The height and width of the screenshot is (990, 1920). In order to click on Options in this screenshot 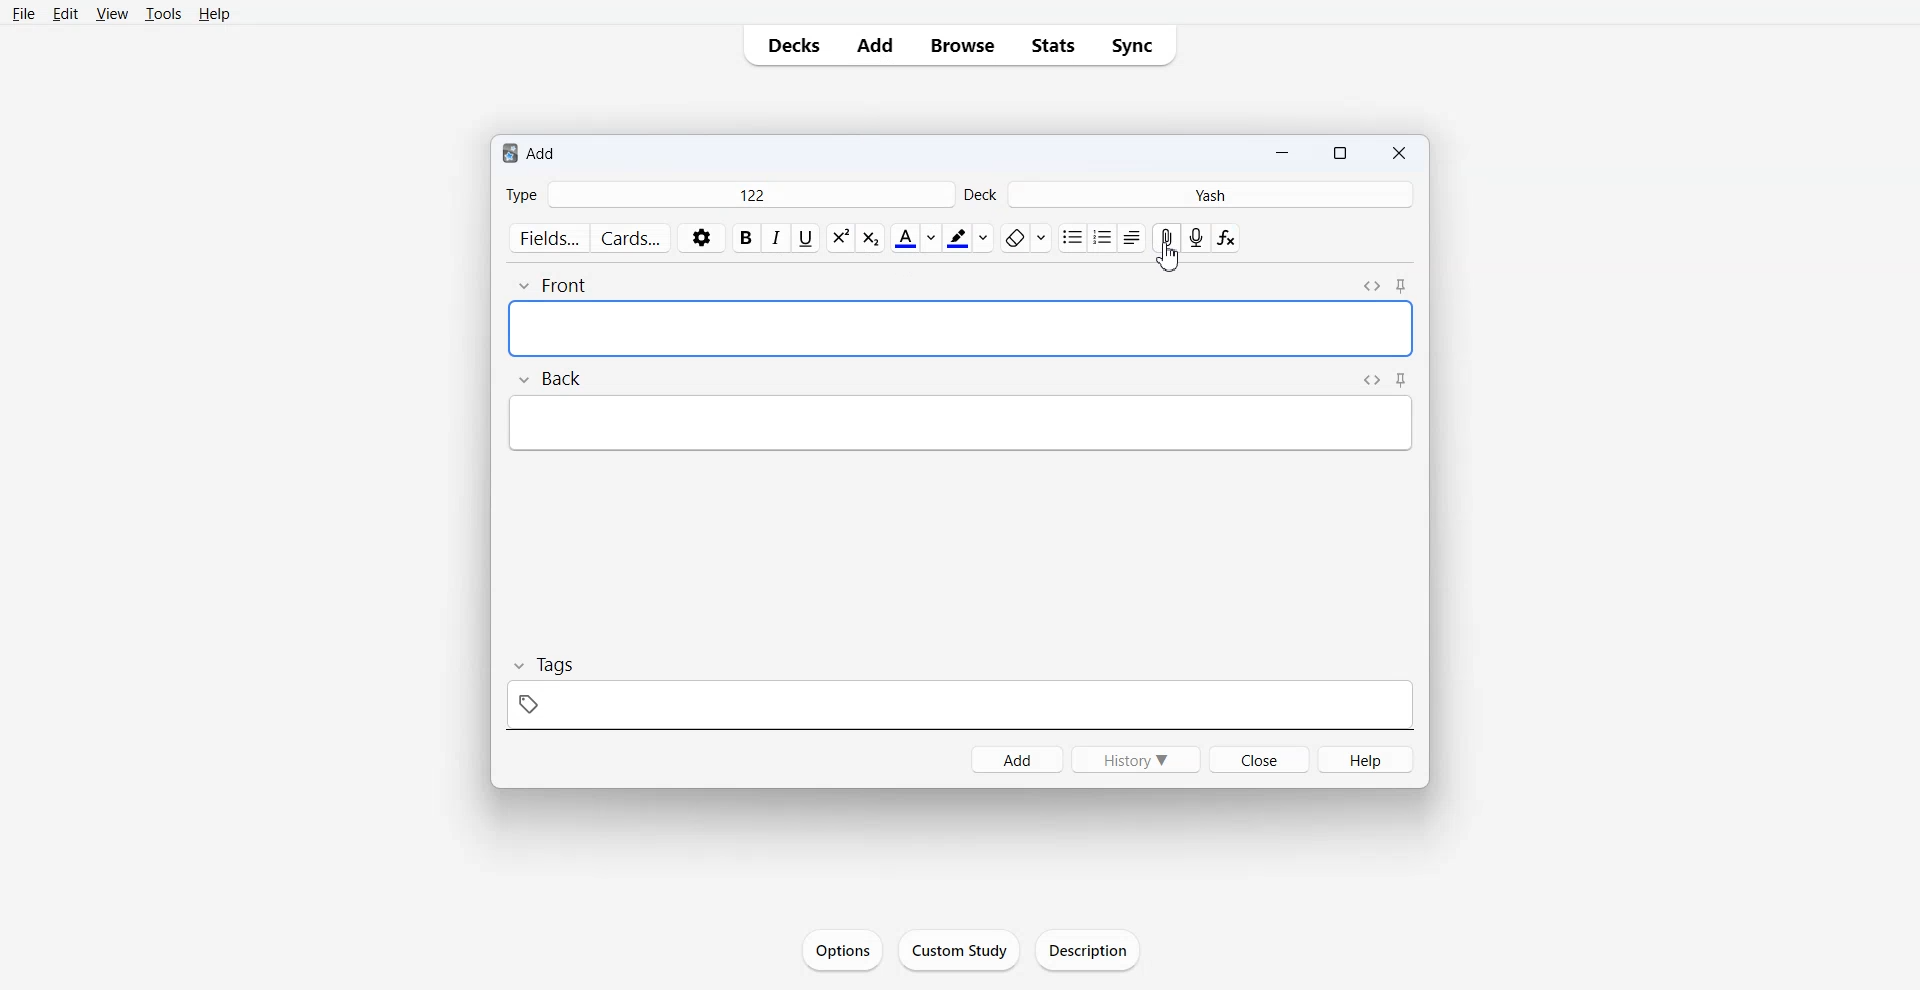, I will do `click(842, 948)`.